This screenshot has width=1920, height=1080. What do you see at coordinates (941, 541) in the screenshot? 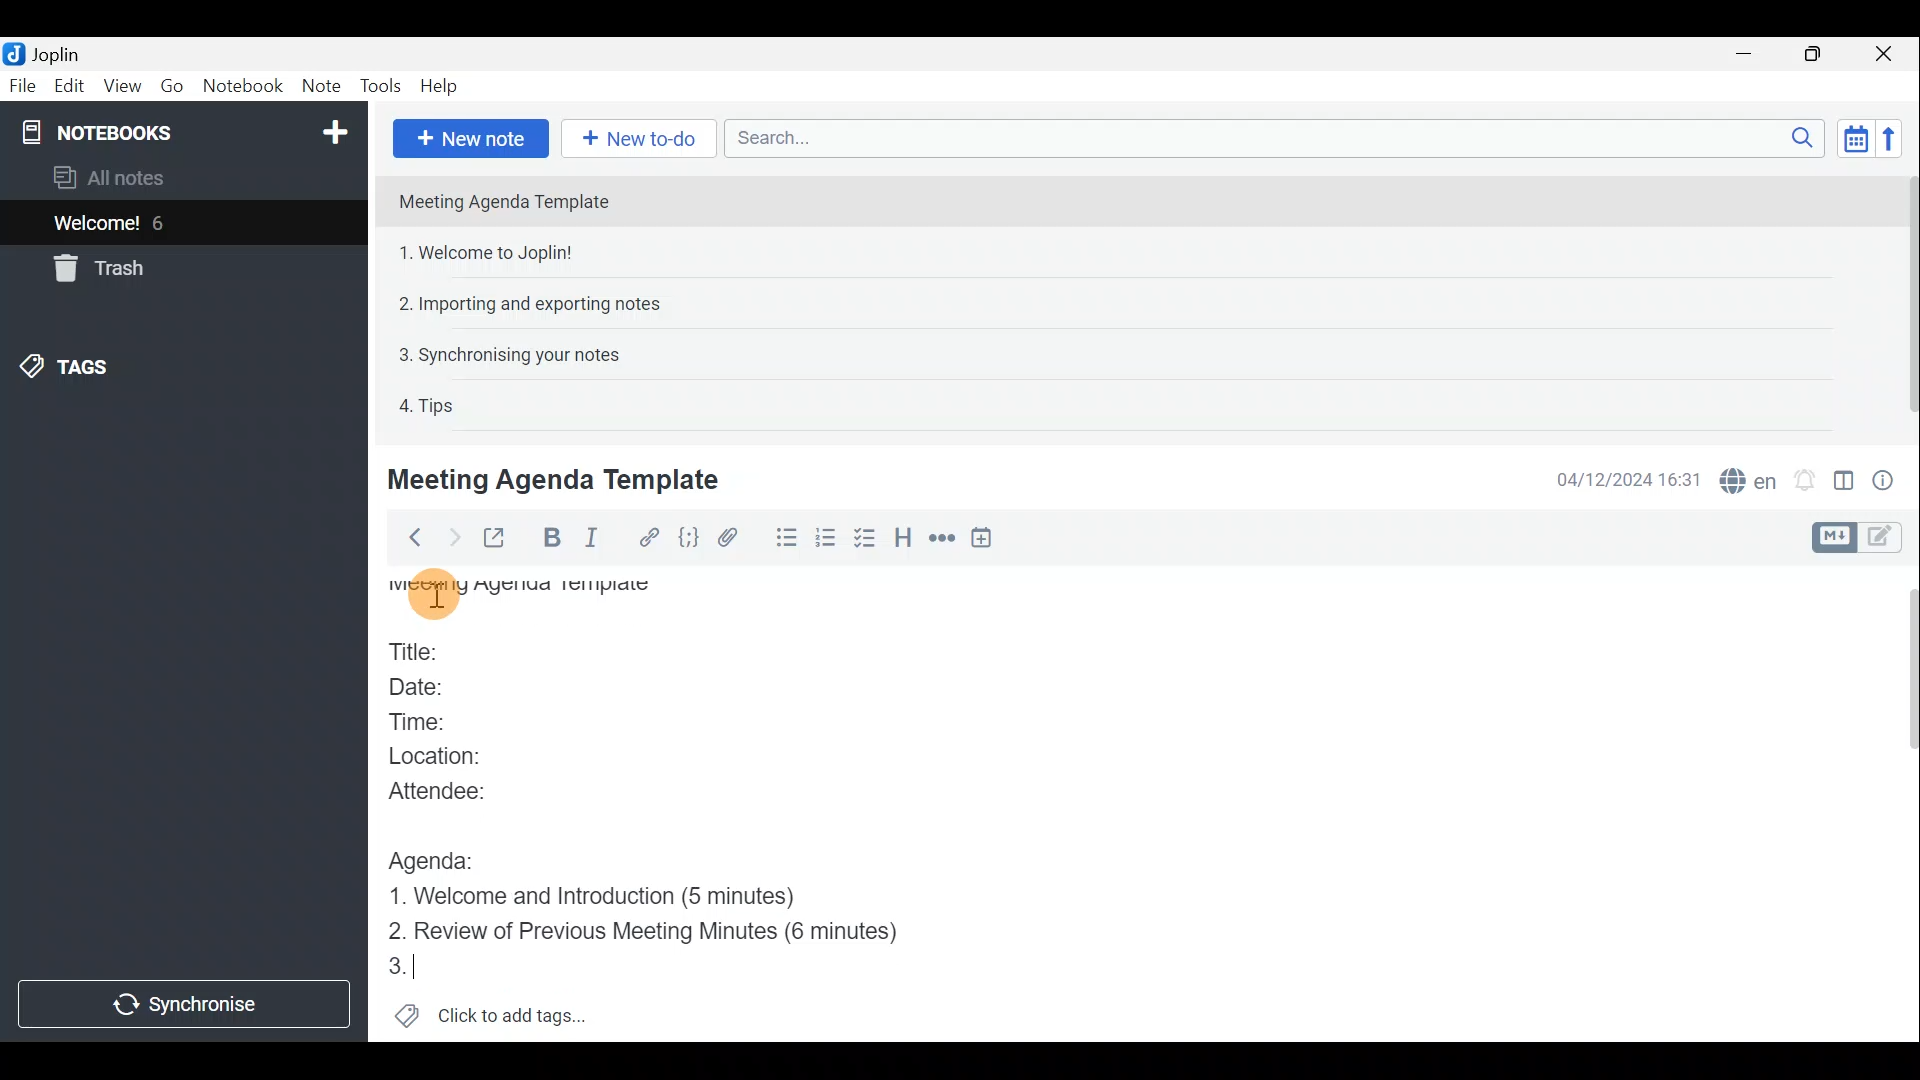
I see `Horizontal rule` at bounding box center [941, 541].